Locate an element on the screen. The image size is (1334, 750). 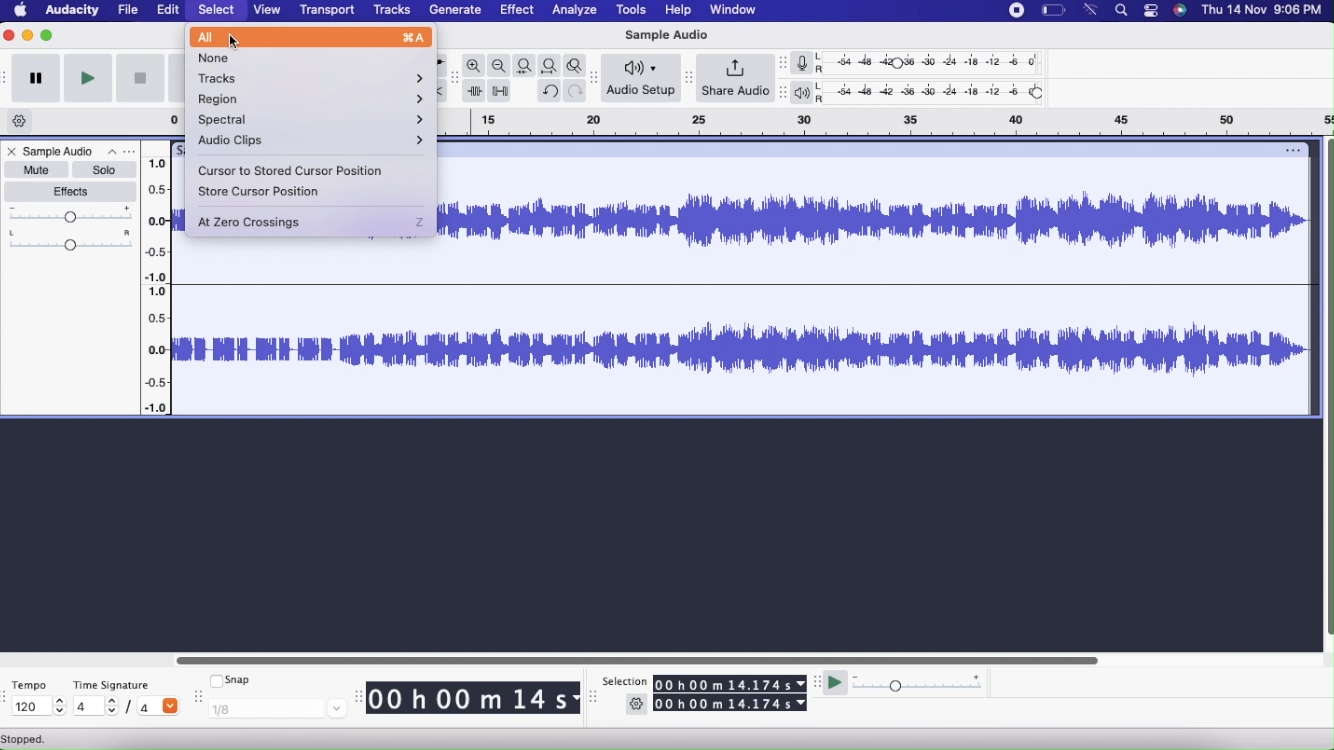
/4 is located at coordinates (157, 706).